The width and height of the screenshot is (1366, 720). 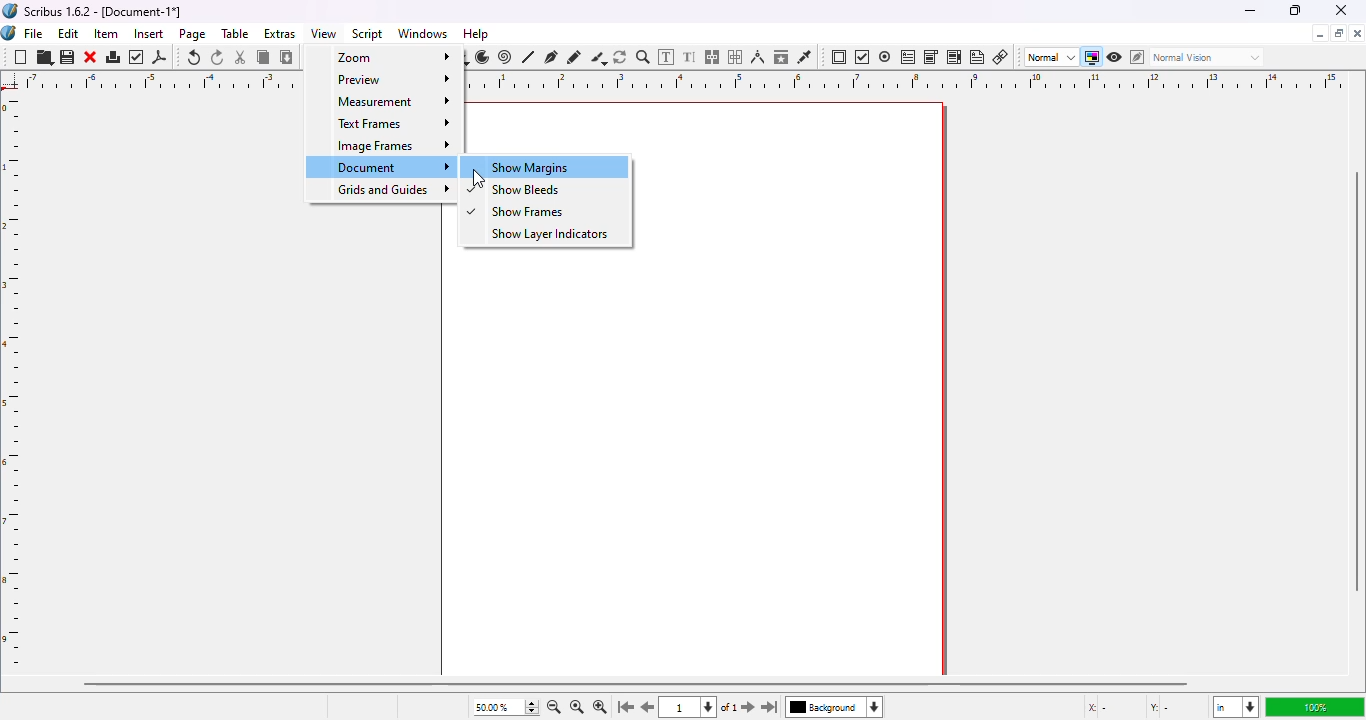 What do you see at coordinates (552, 56) in the screenshot?
I see `bezier curve` at bounding box center [552, 56].